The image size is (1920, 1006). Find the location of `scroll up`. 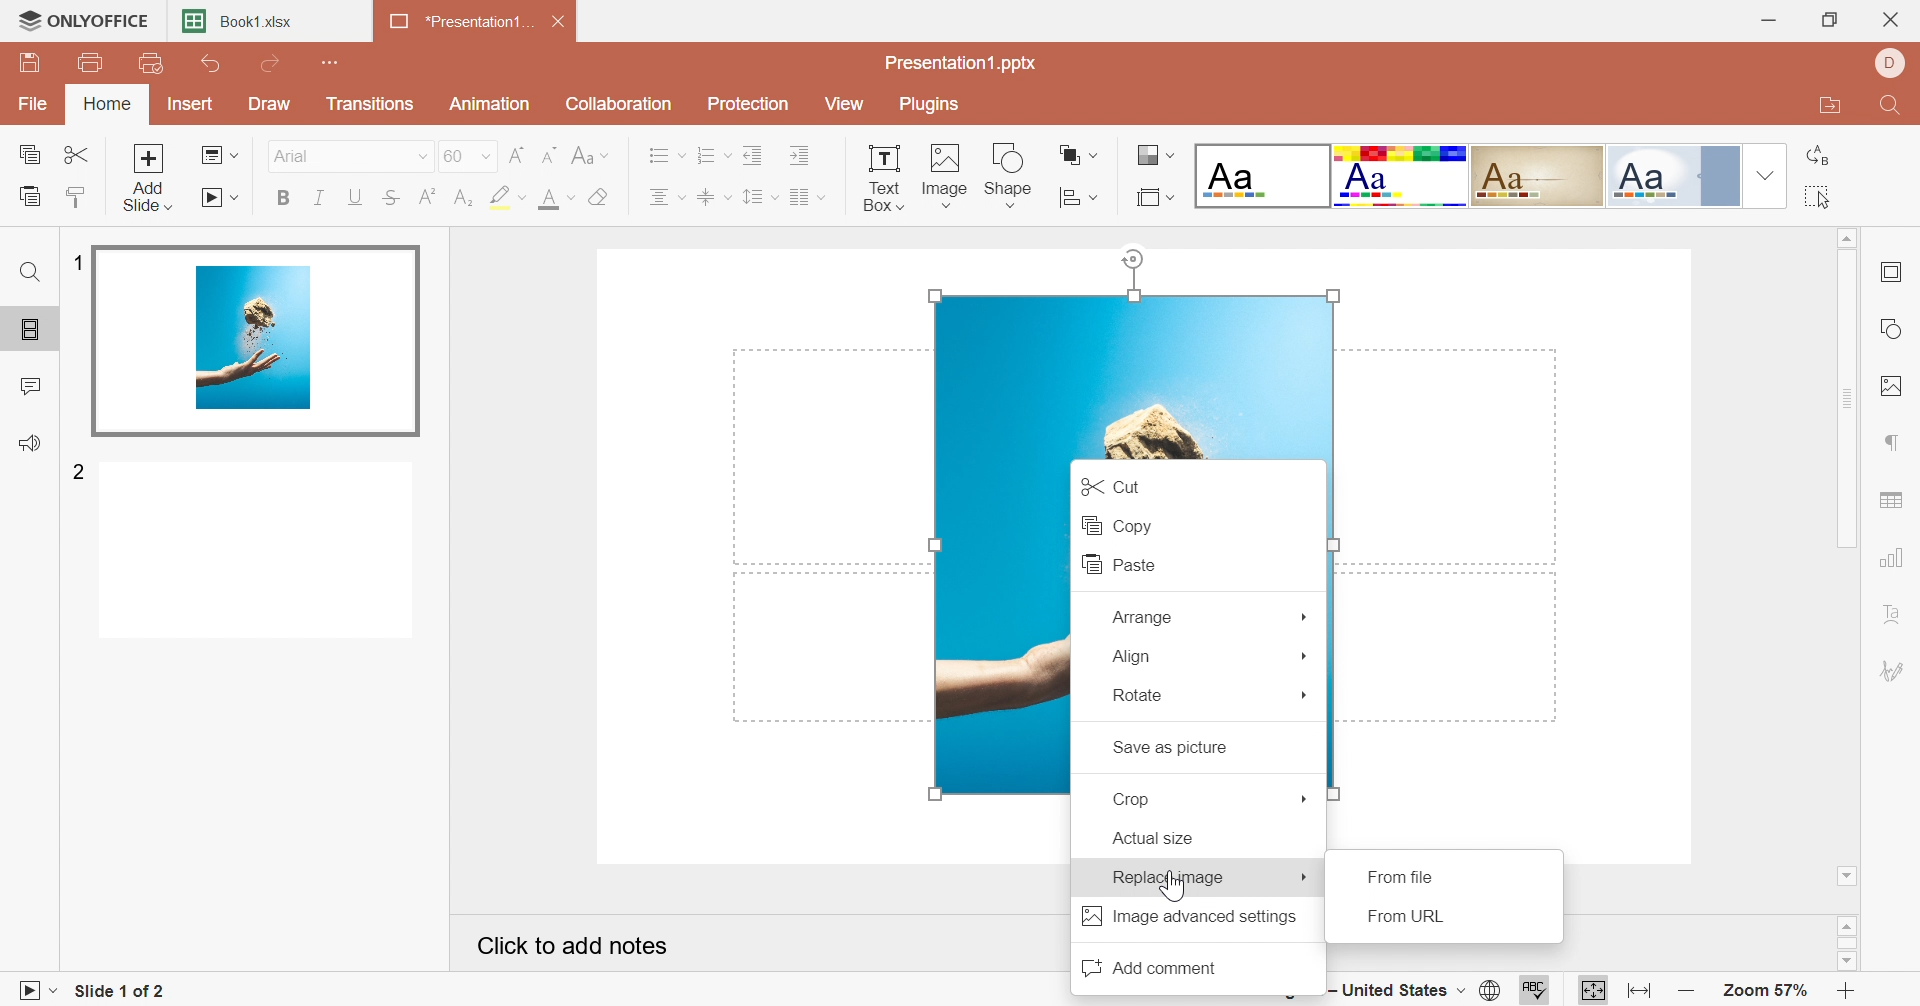

scroll up is located at coordinates (1847, 924).